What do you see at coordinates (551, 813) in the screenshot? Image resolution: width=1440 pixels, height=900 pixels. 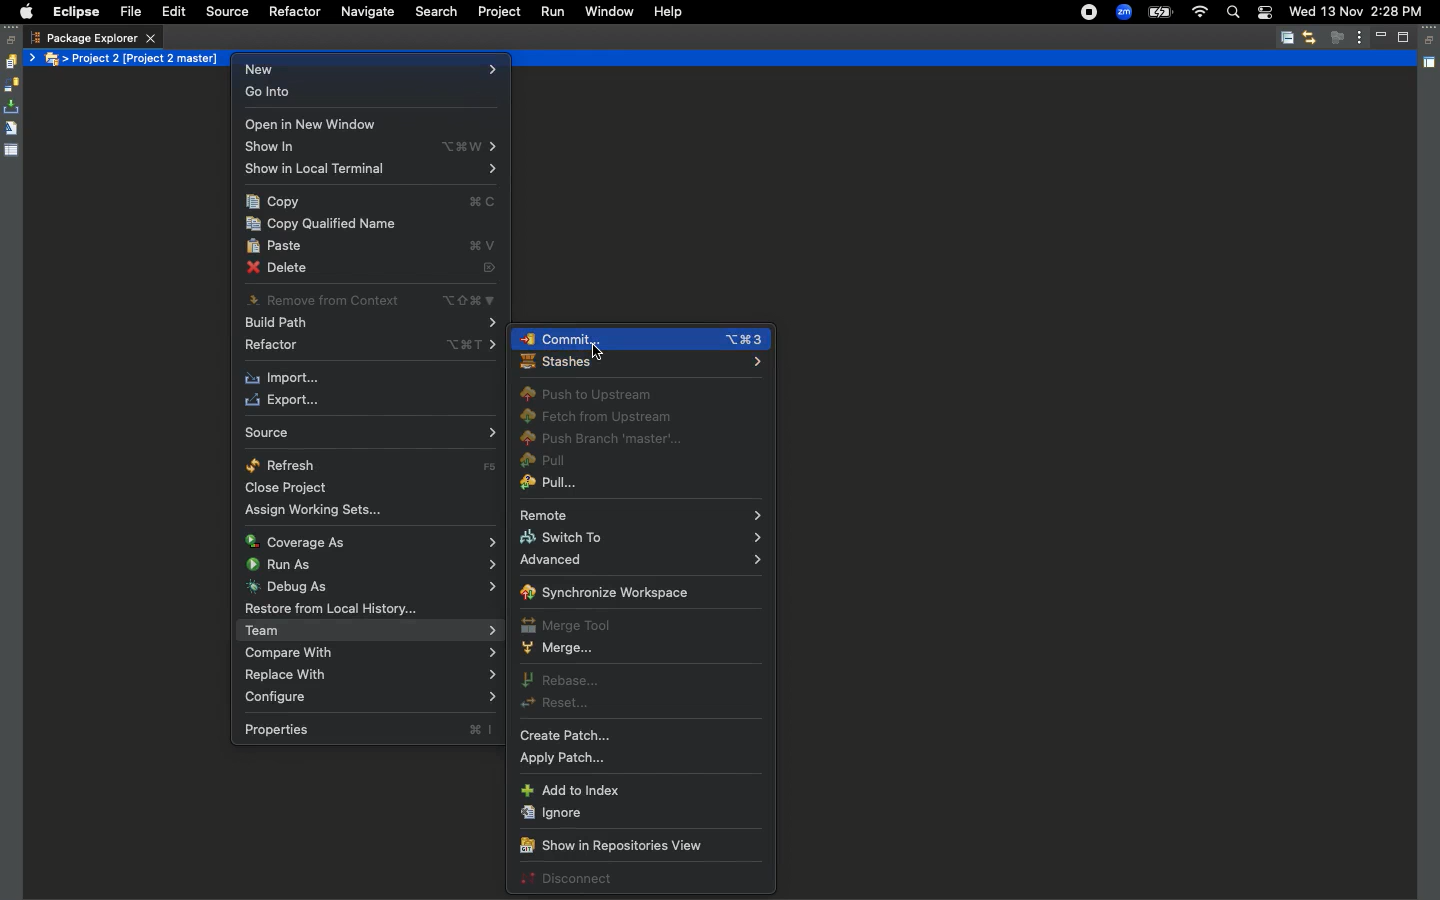 I see `Ignore` at bounding box center [551, 813].